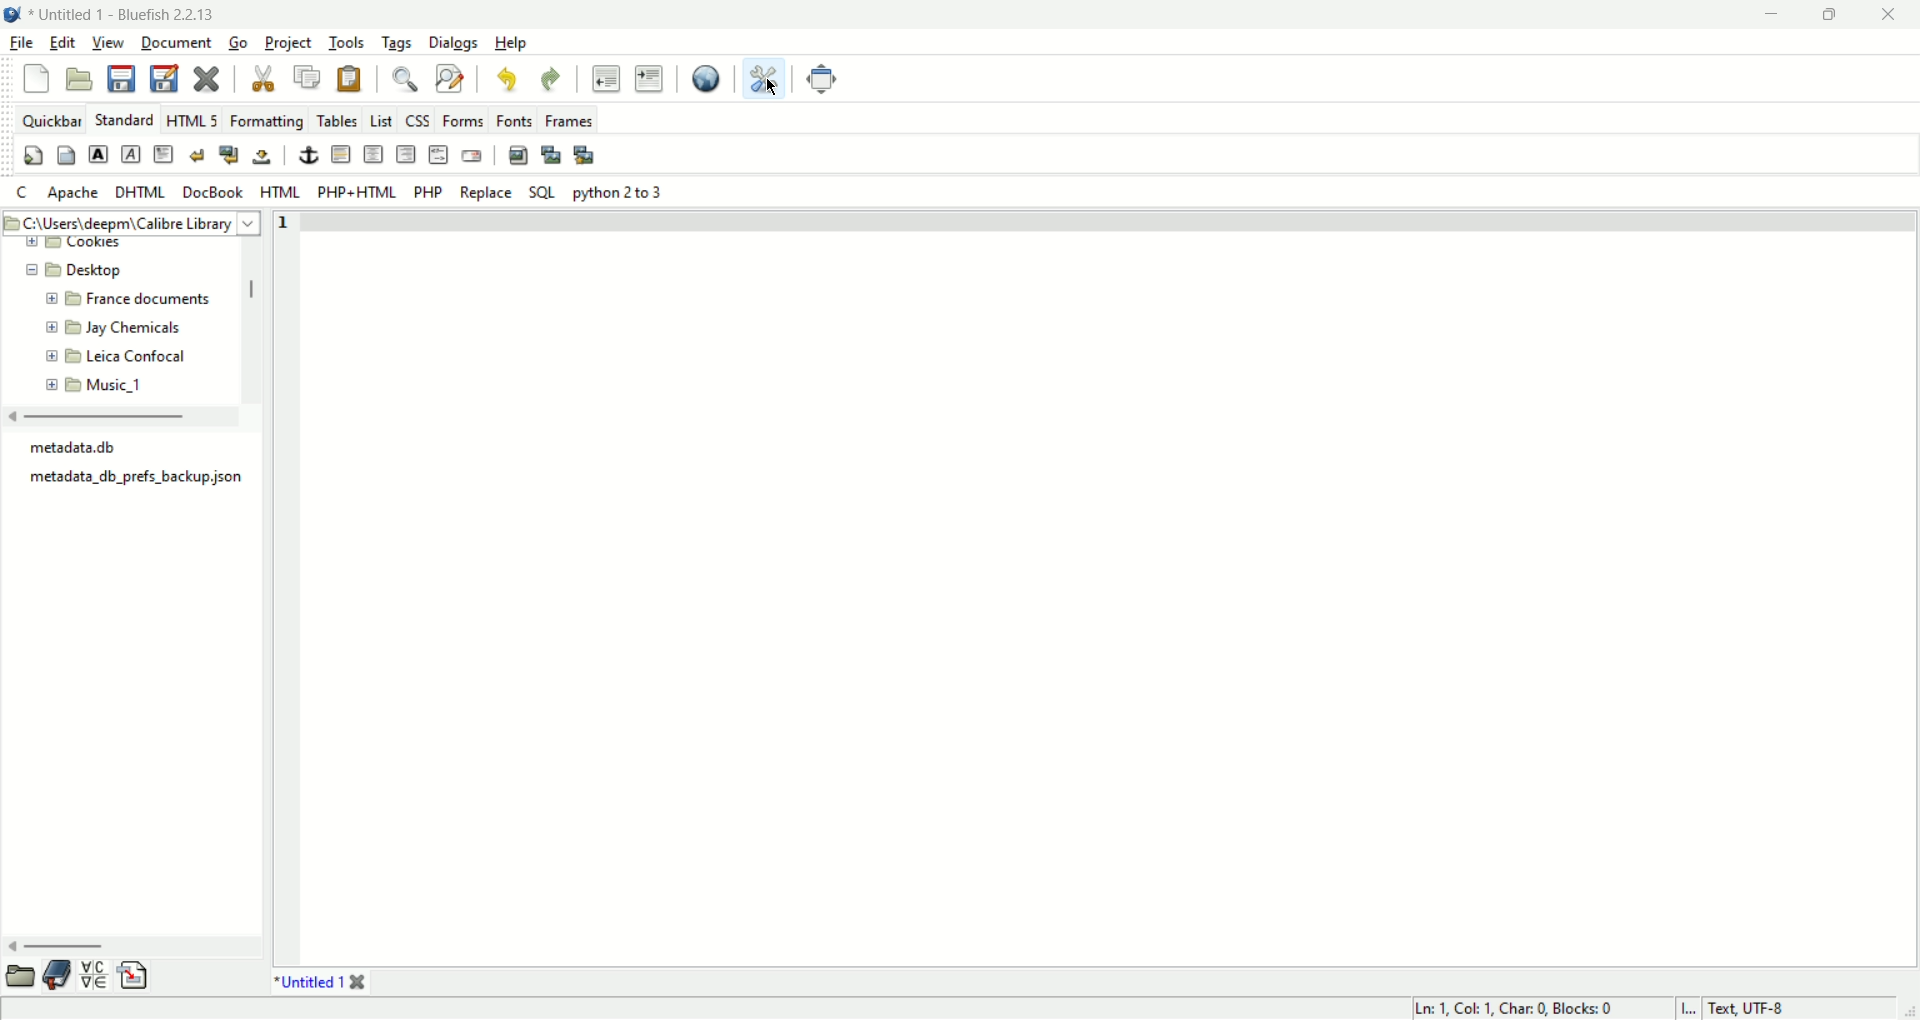 The width and height of the screenshot is (1920, 1020). Describe the element at coordinates (35, 155) in the screenshot. I see `quick settings` at that location.